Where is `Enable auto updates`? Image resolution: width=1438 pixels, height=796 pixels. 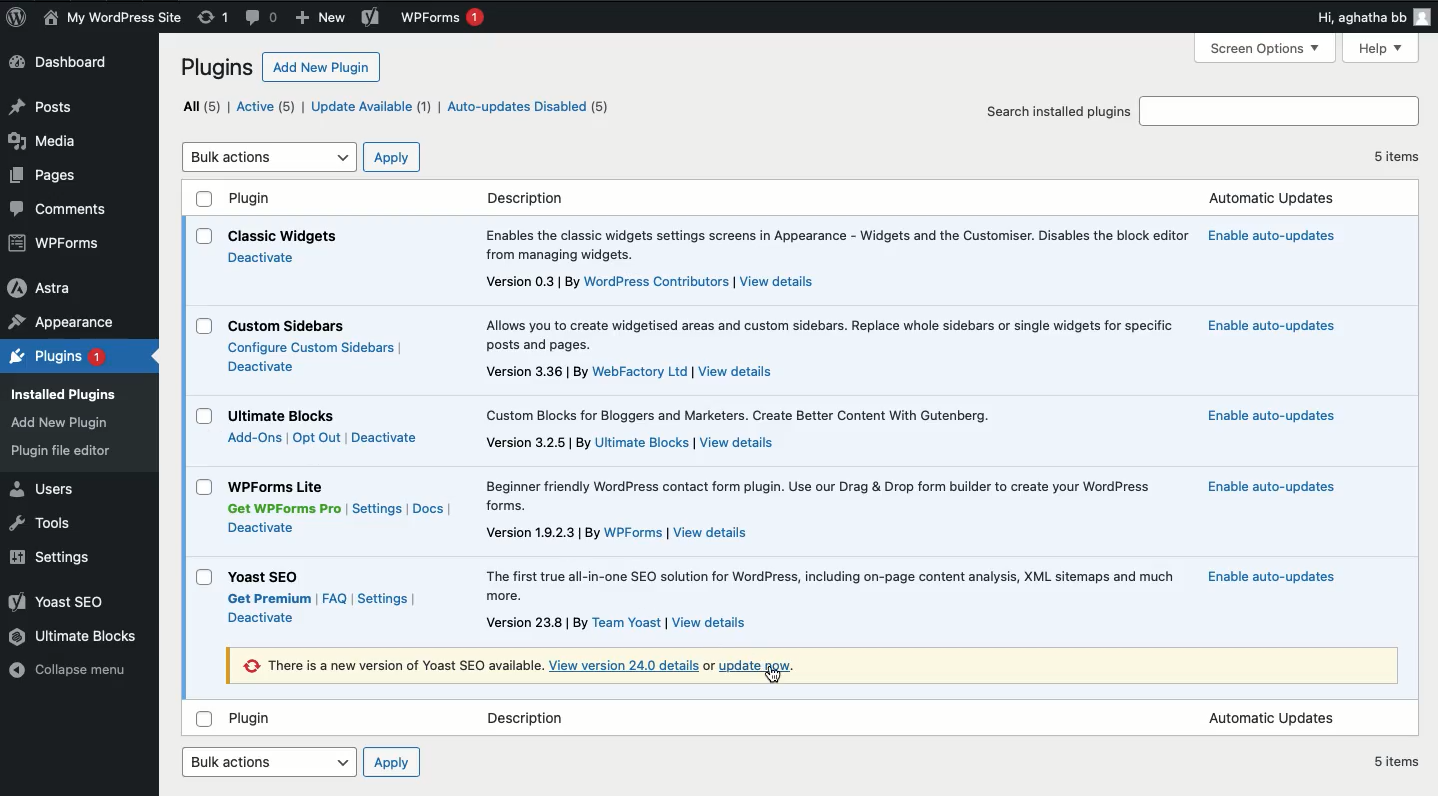
Enable auto updates is located at coordinates (1270, 414).